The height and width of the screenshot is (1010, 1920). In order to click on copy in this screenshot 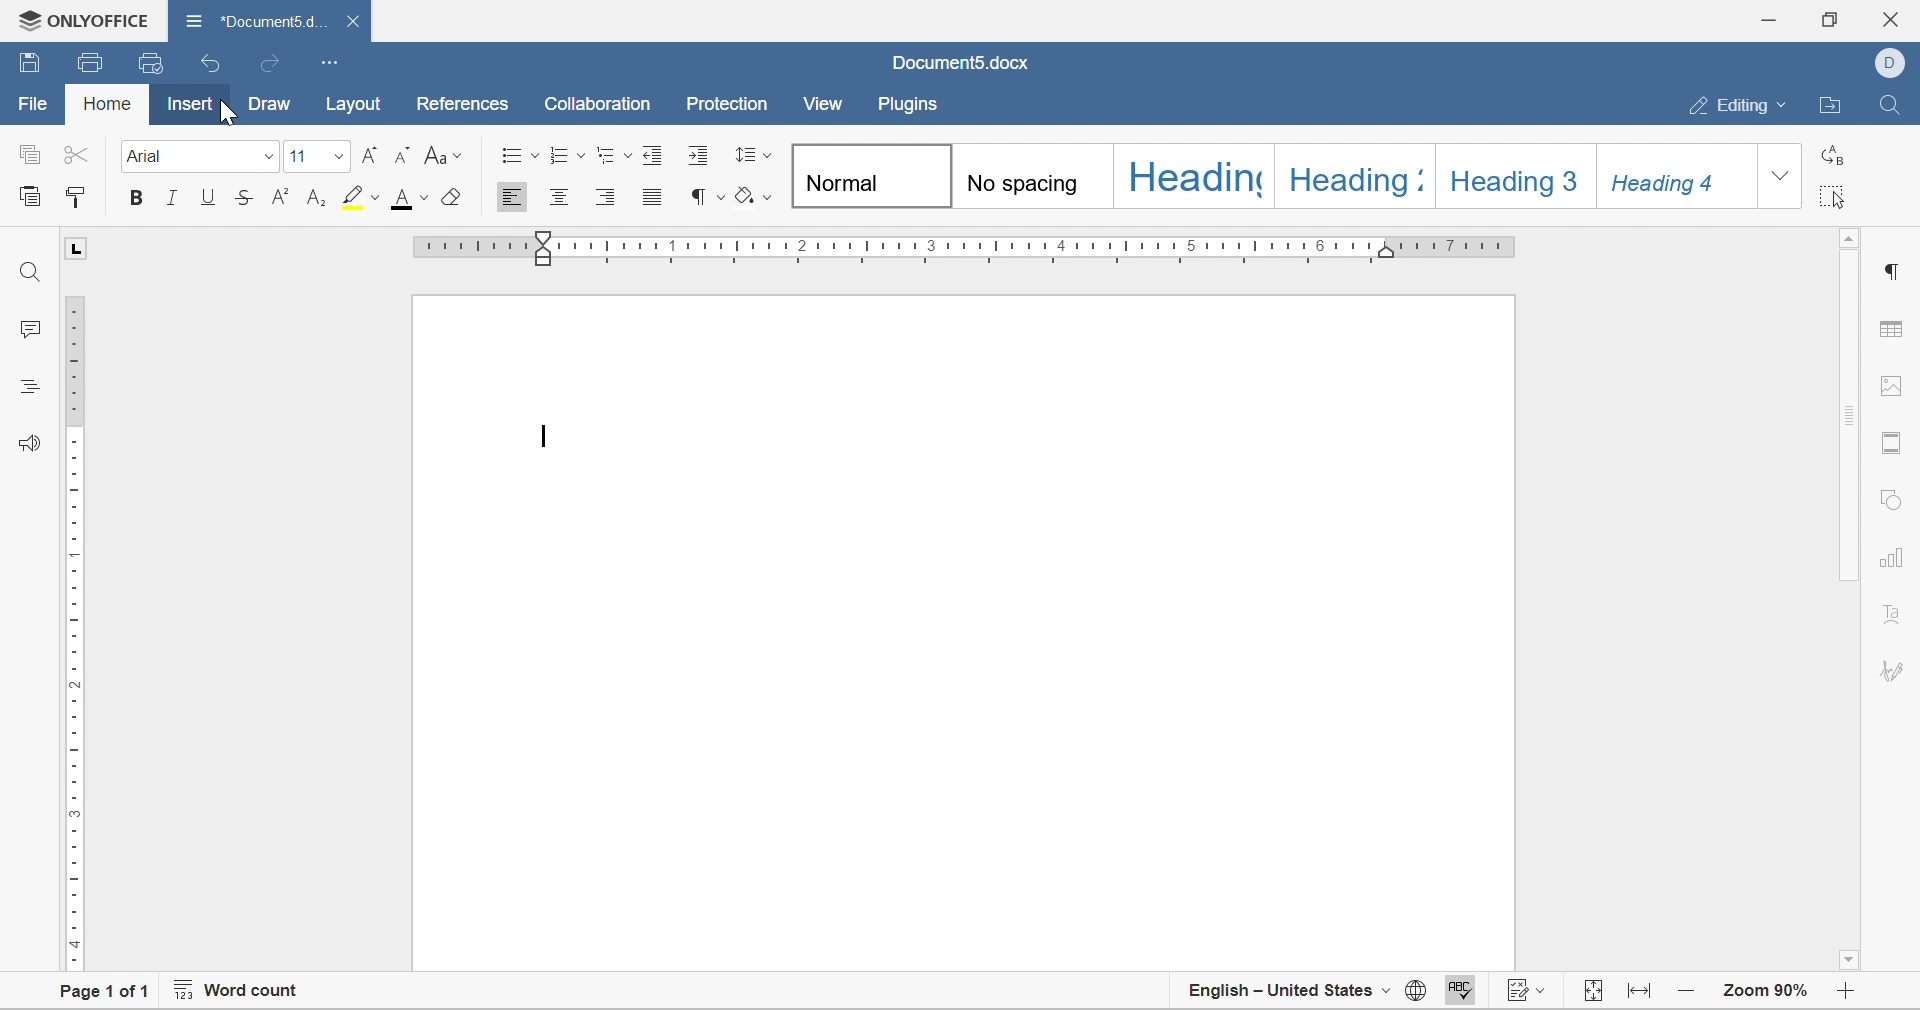, I will do `click(25, 152)`.